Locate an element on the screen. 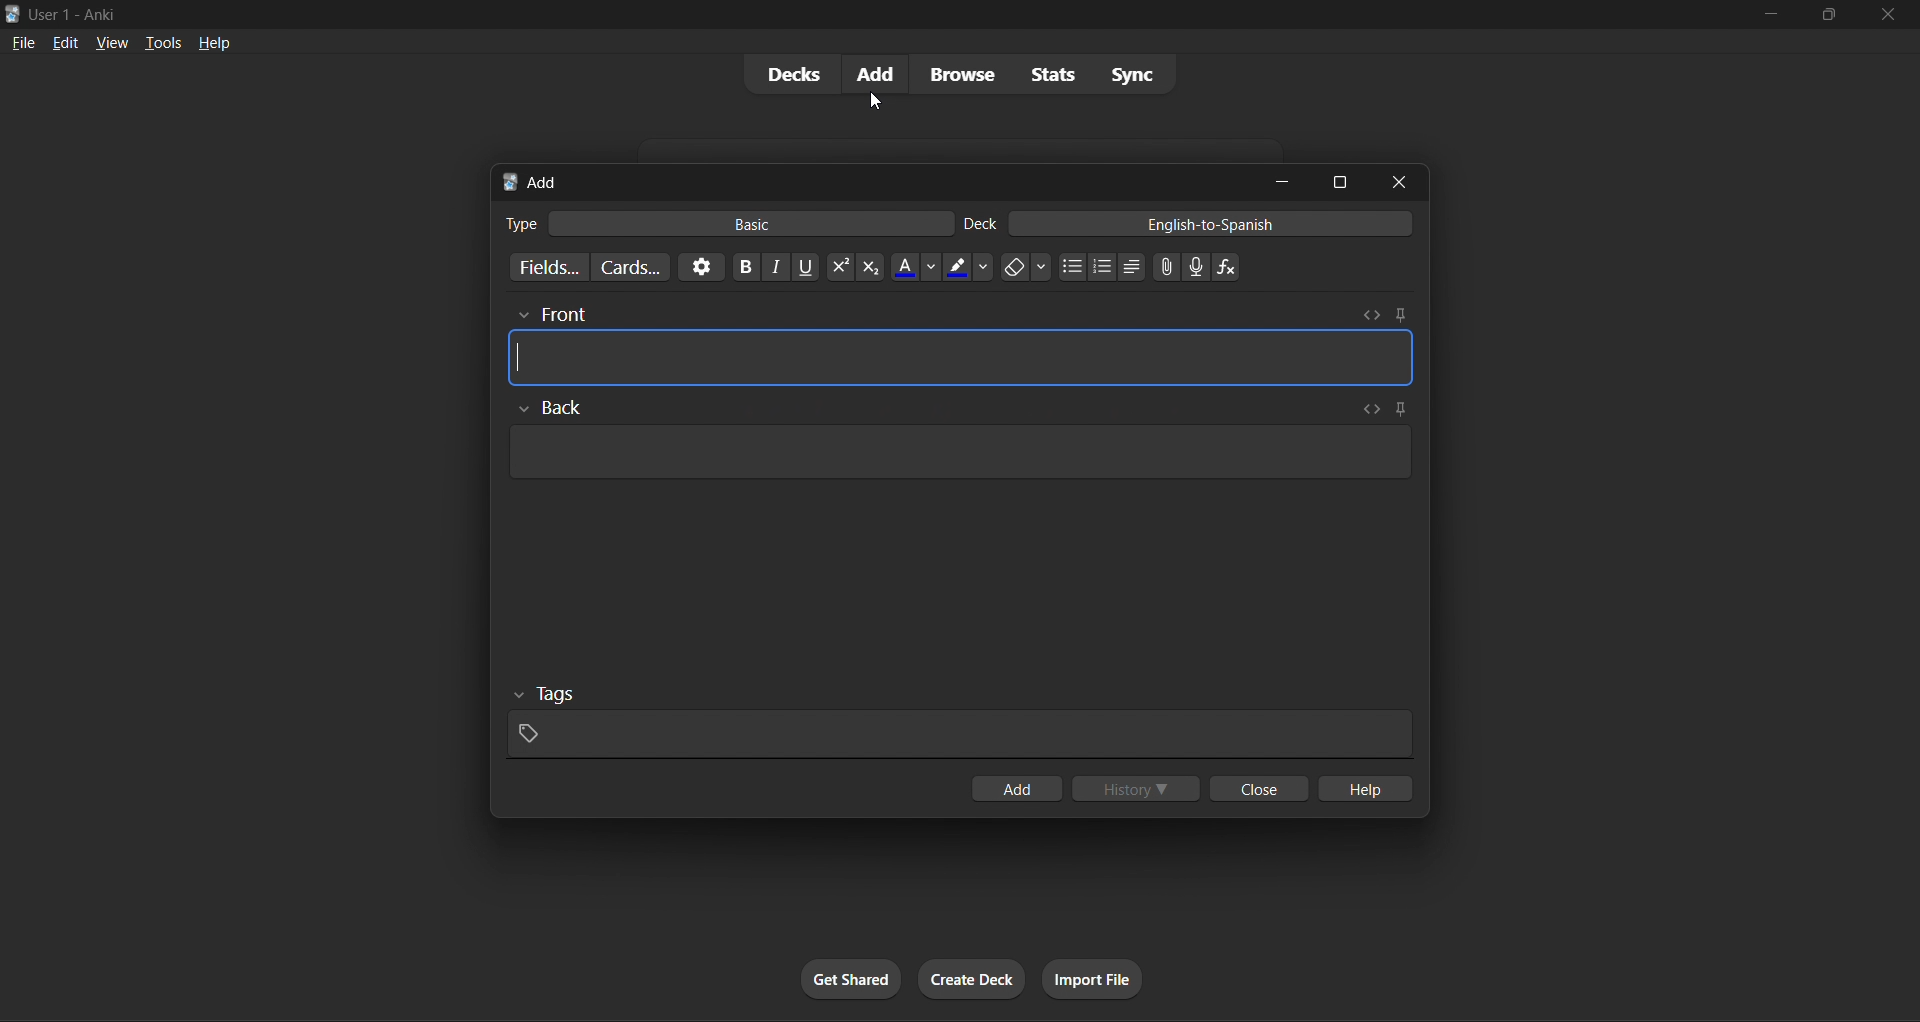 This screenshot has width=1920, height=1022. cursor is located at coordinates (878, 99).